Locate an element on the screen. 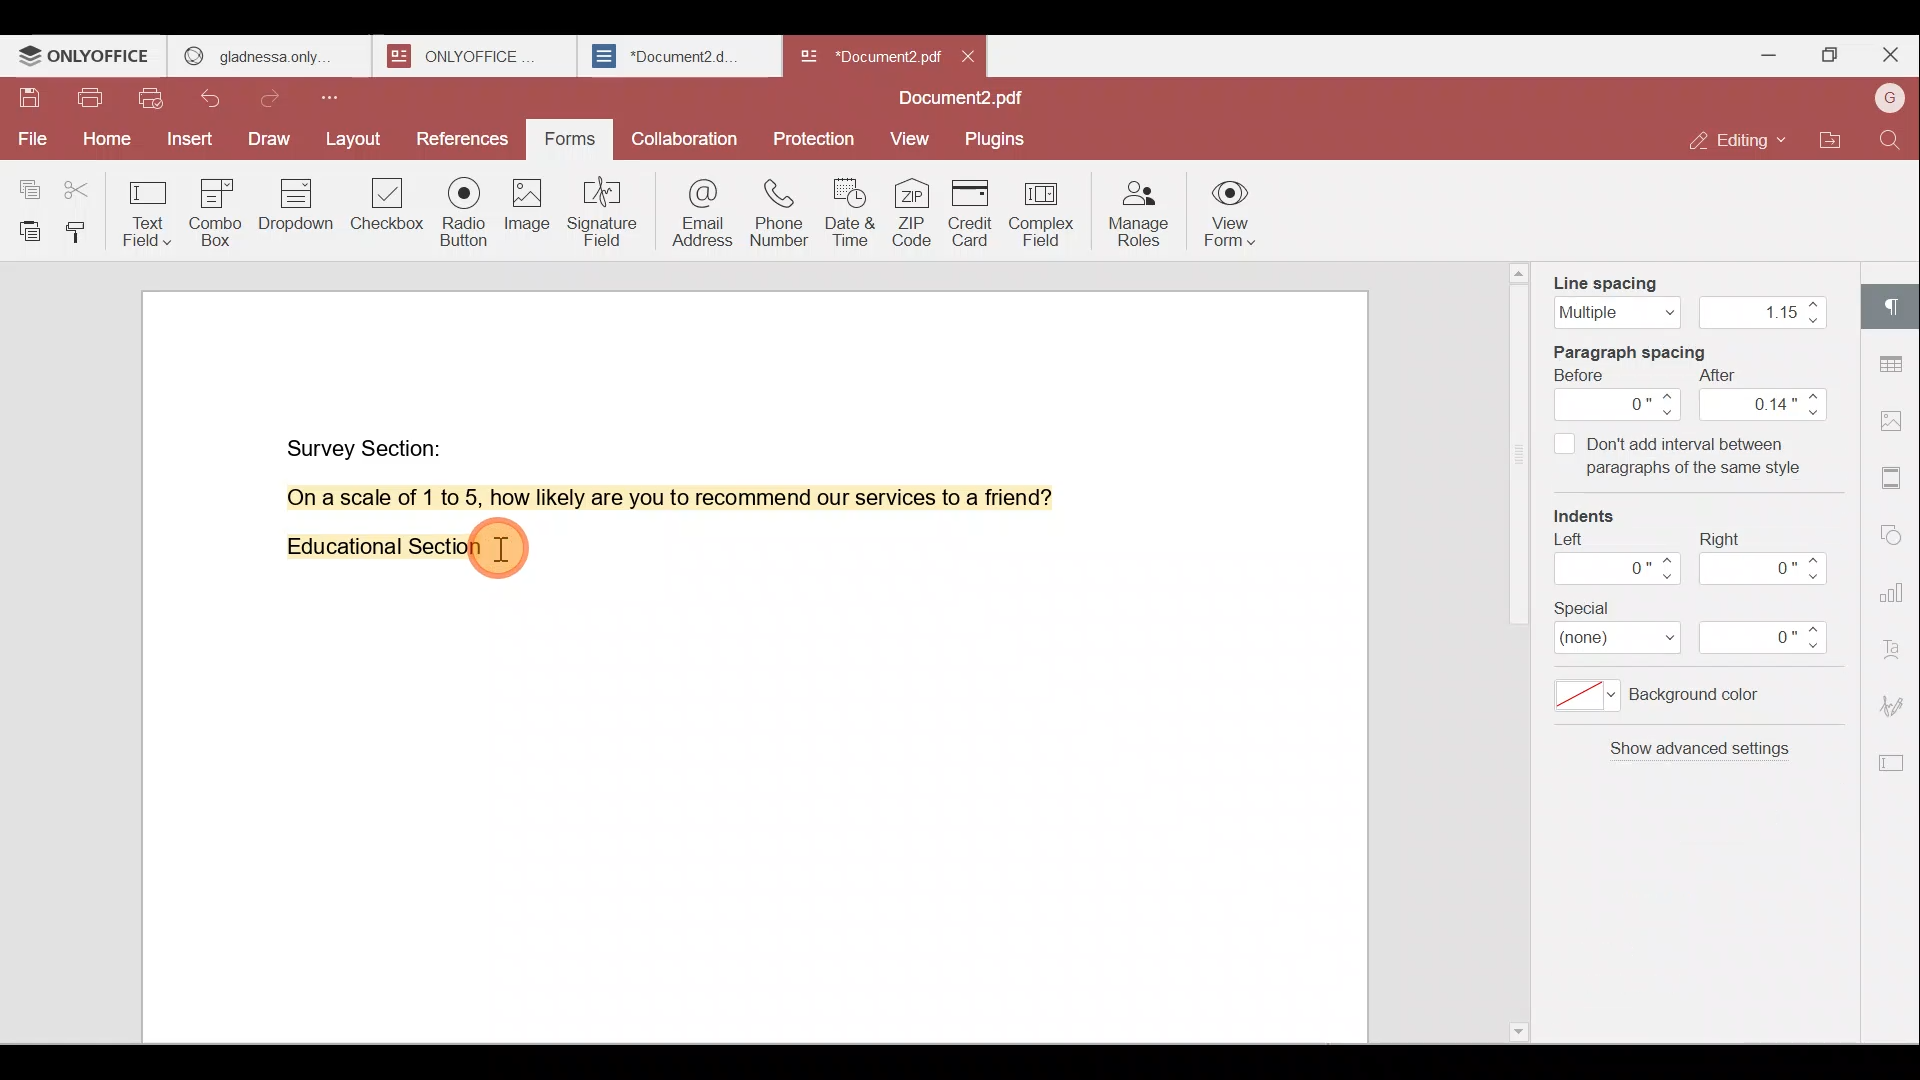  Radio is located at coordinates (465, 215).